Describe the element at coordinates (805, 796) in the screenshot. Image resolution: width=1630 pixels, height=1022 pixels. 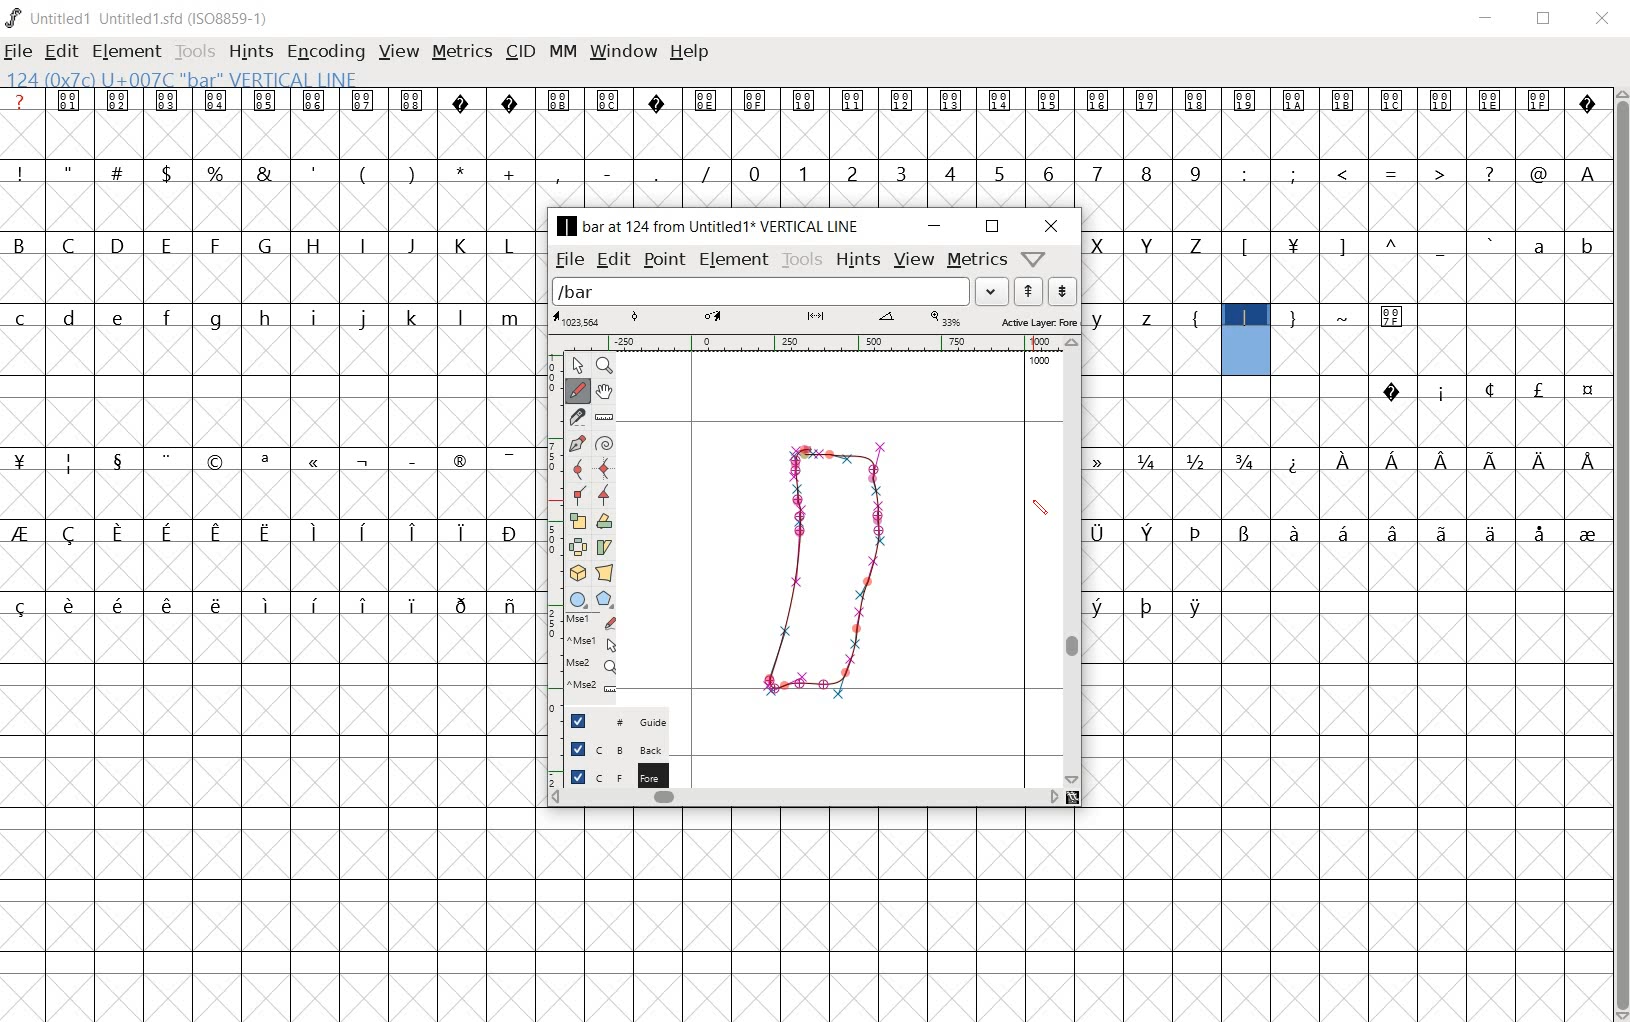
I see `scrollbar` at that location.